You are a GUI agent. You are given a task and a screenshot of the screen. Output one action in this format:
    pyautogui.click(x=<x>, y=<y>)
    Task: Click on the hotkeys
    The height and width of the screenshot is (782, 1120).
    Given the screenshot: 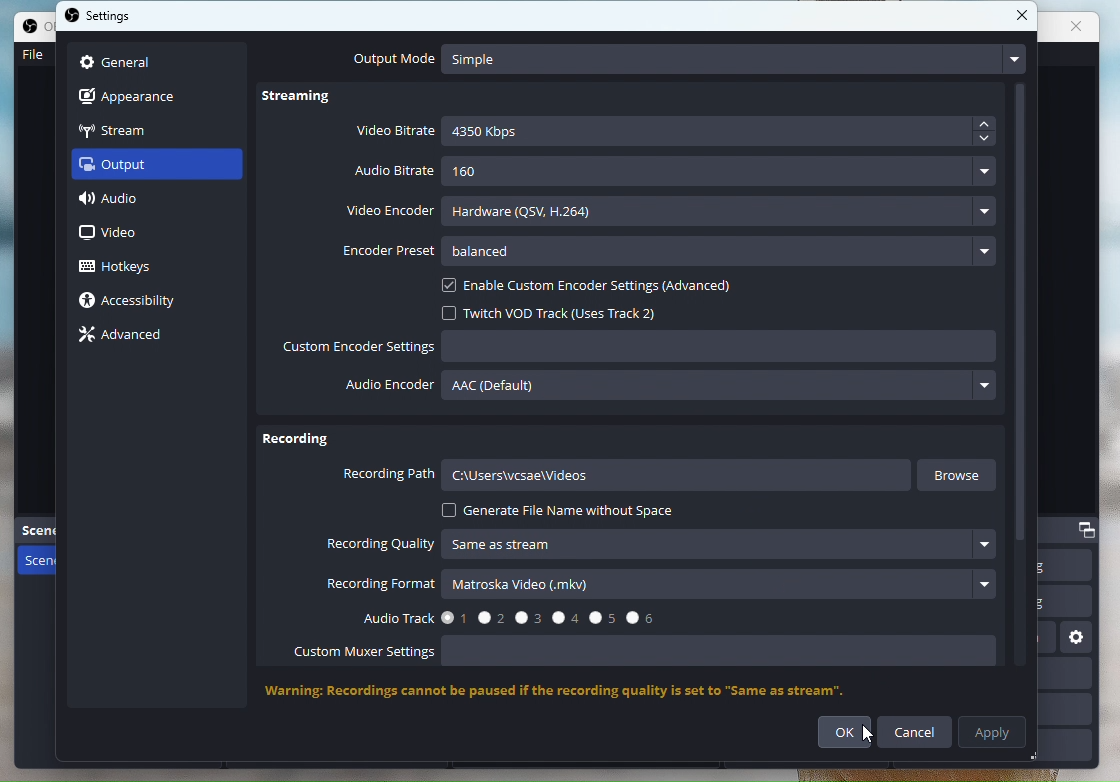 What is the action you would take?
    pyautogui.click(x=131, y=264)
    